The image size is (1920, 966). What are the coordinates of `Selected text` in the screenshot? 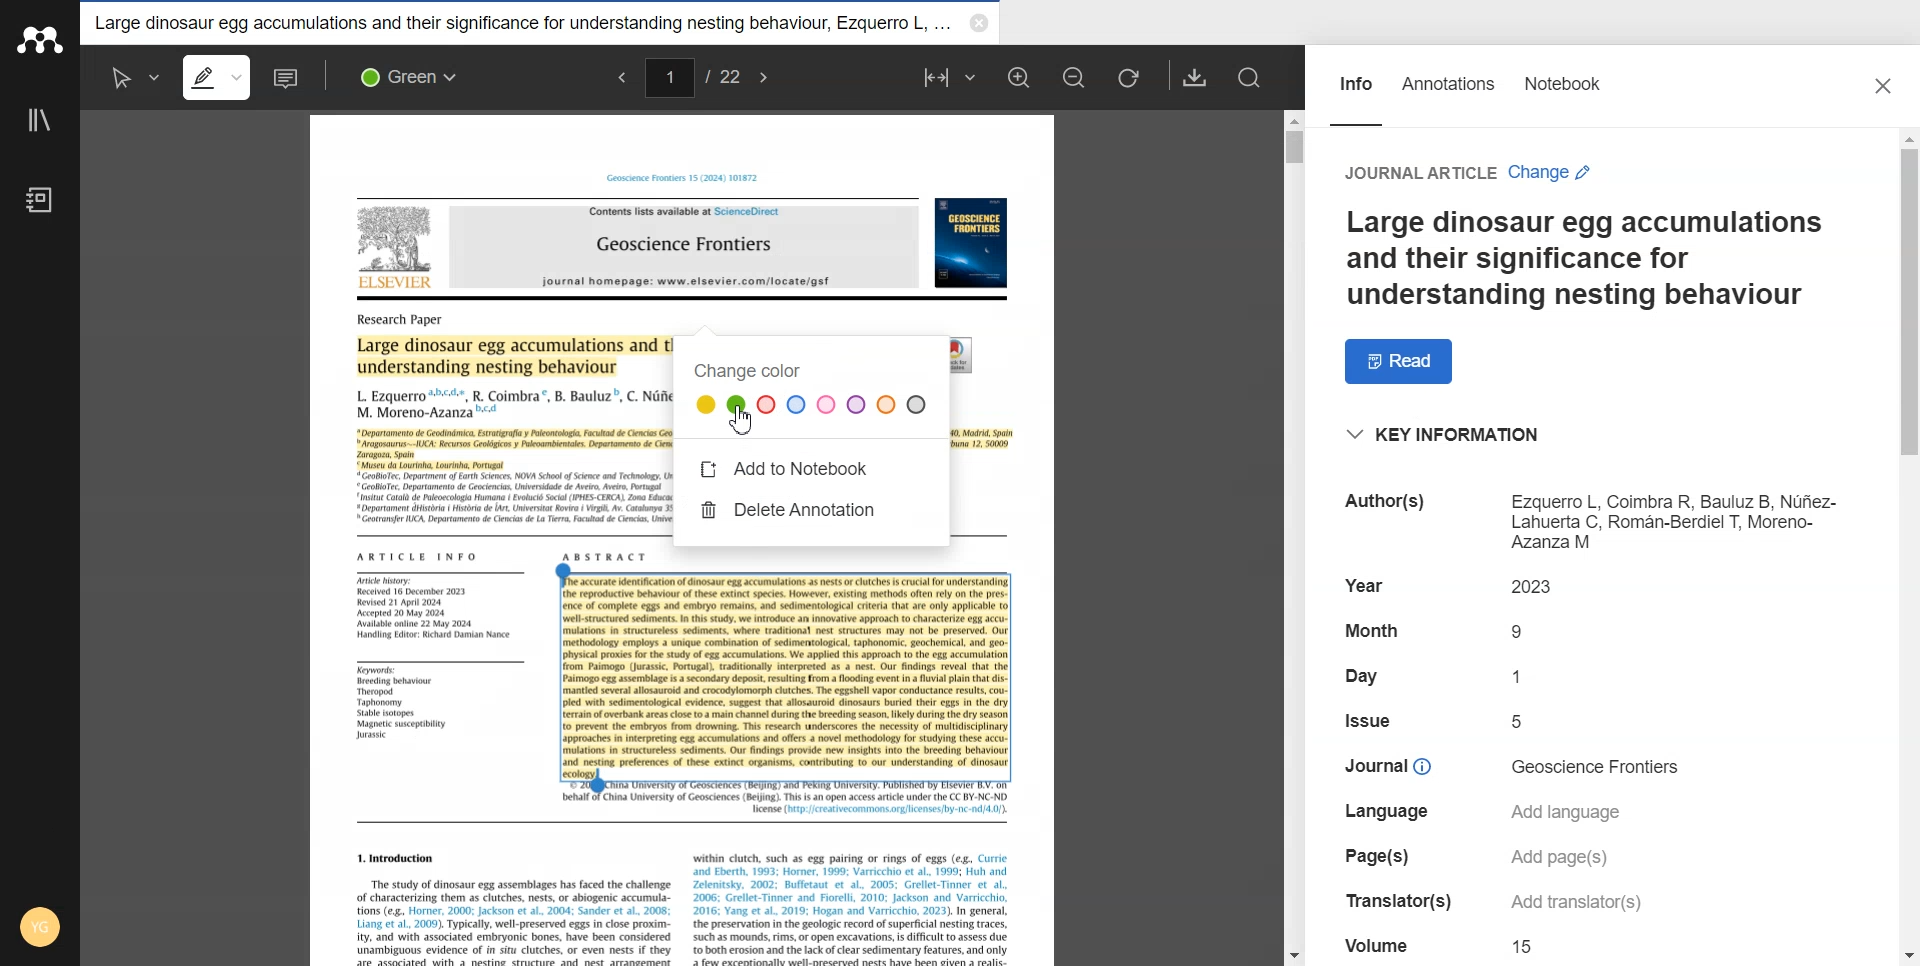 It's located at (786, 673).